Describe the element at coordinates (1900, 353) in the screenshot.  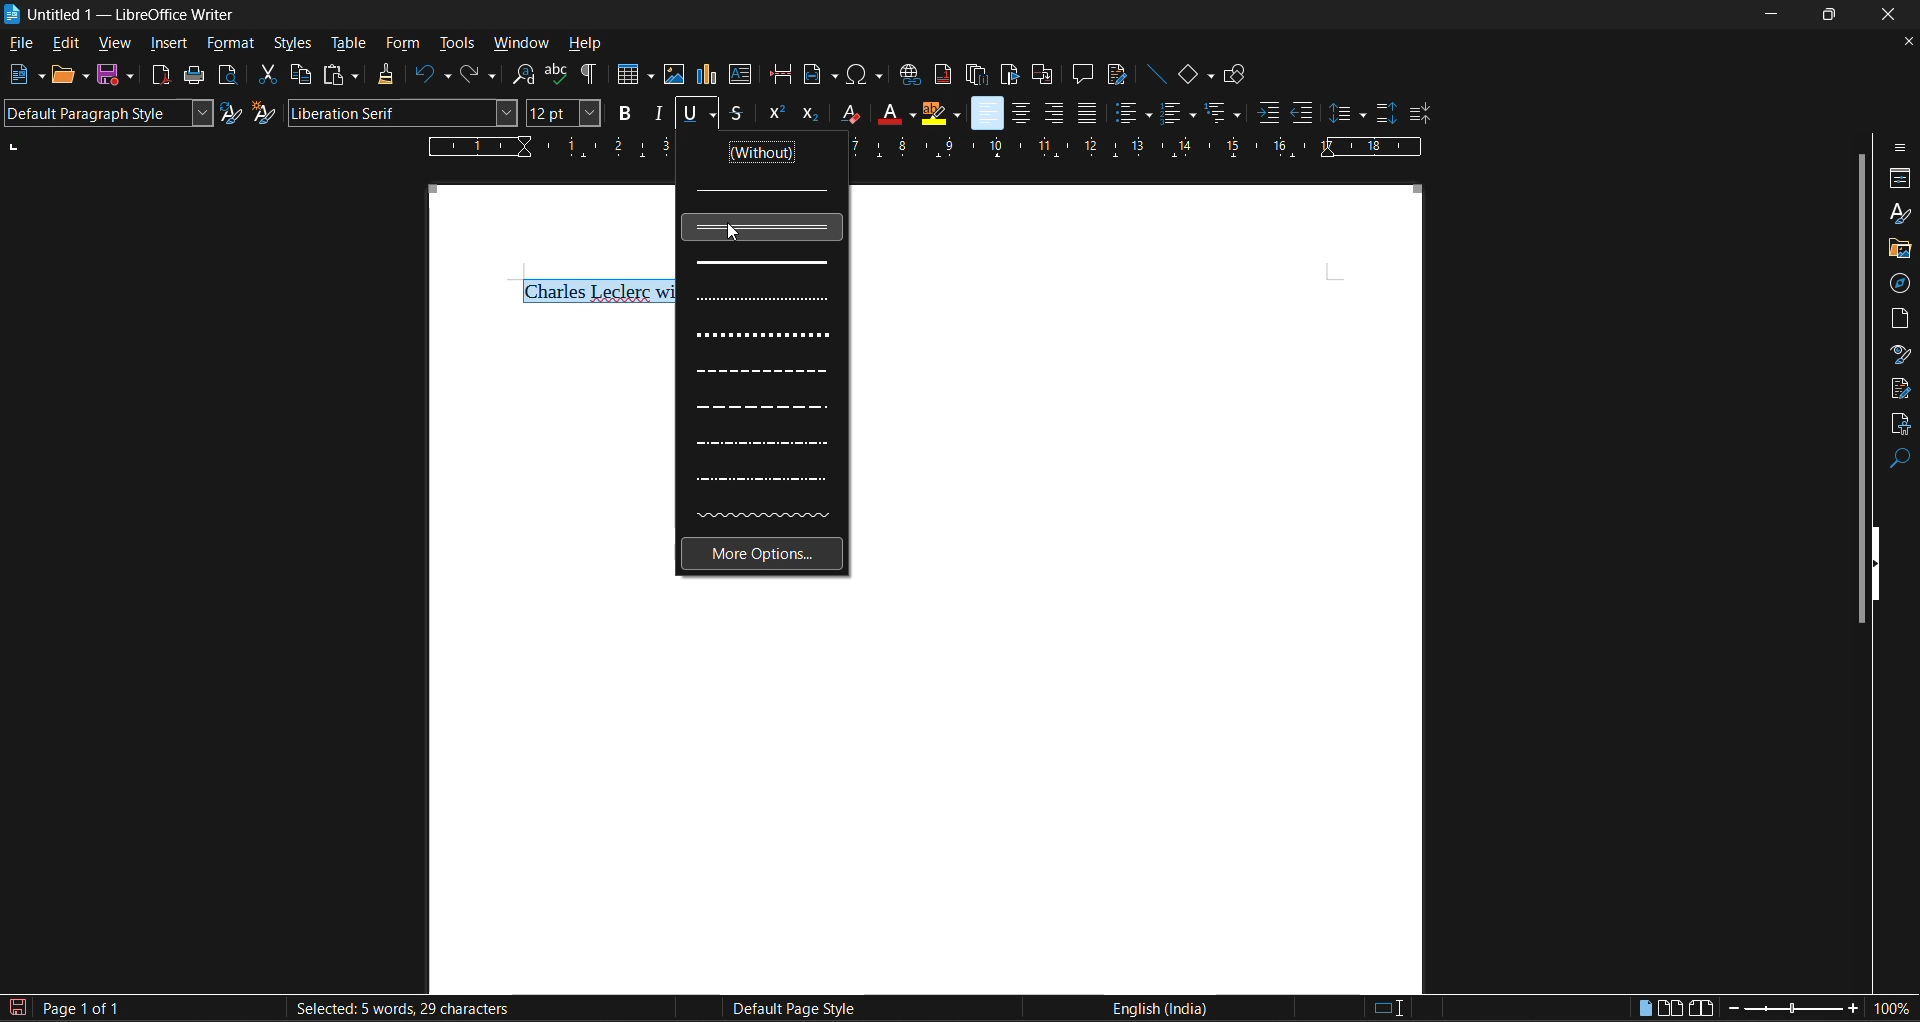
I see `style inspector` at that location.